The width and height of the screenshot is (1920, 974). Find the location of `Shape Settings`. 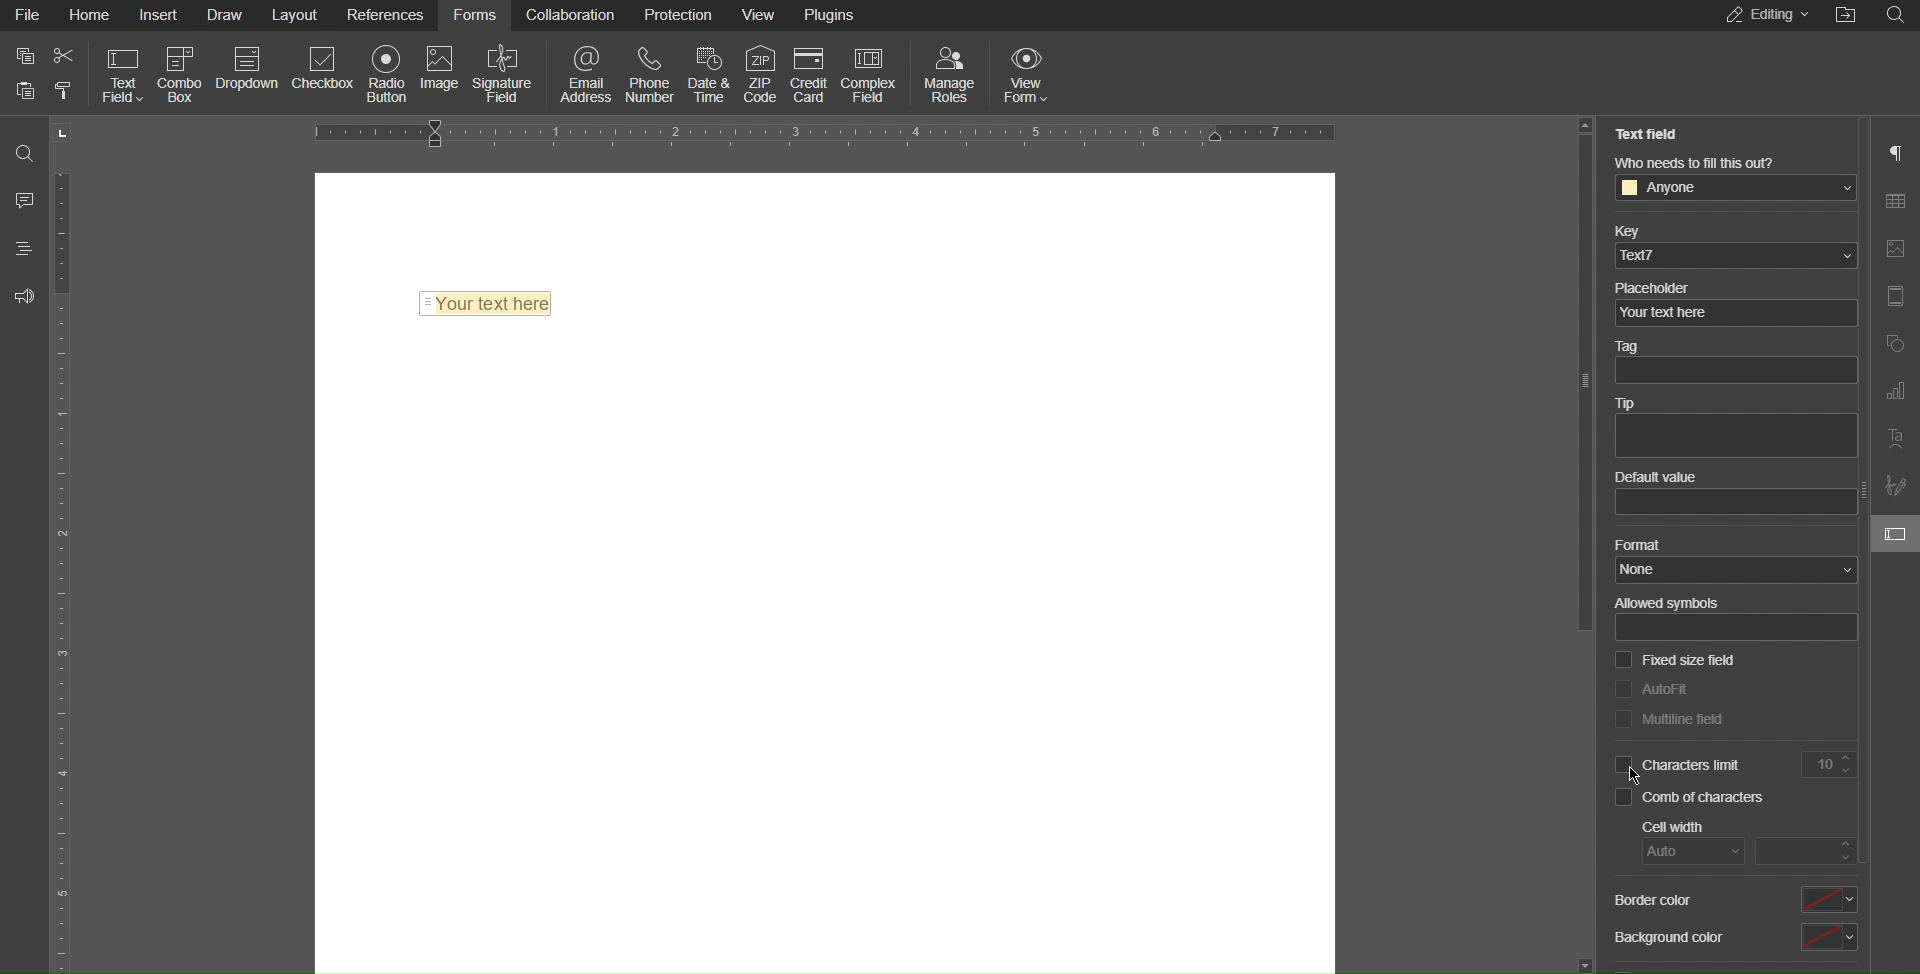

Shape Settings is located at coordinates (1895, 342).